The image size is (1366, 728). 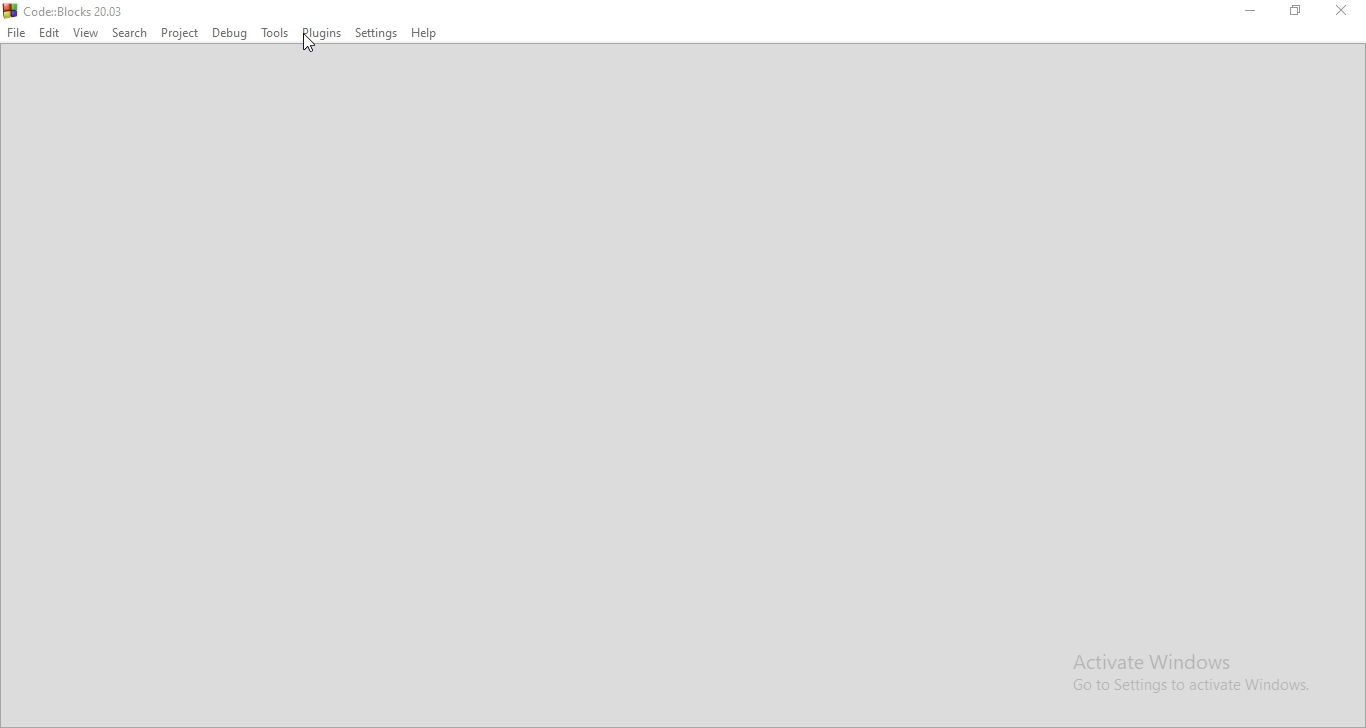 I want to click on Settings, so click(x=377, y=34).